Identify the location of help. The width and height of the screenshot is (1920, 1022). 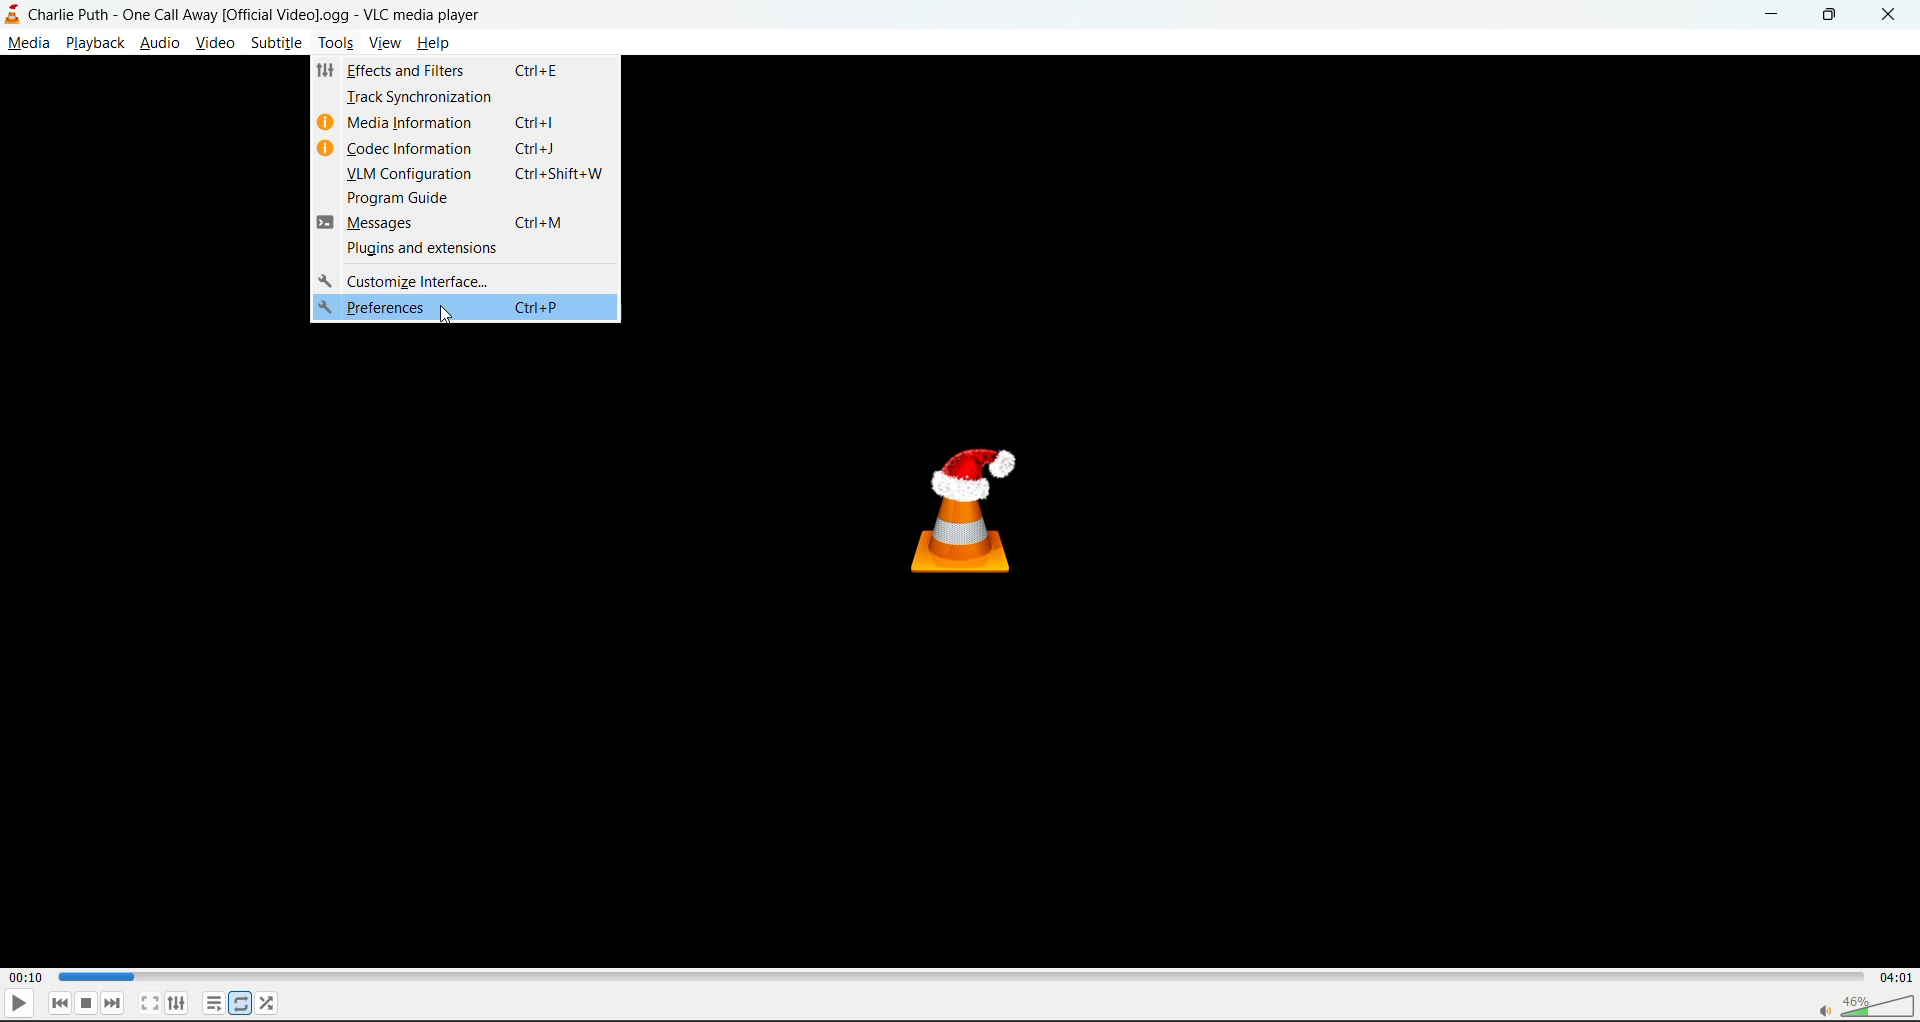
(438, 45).